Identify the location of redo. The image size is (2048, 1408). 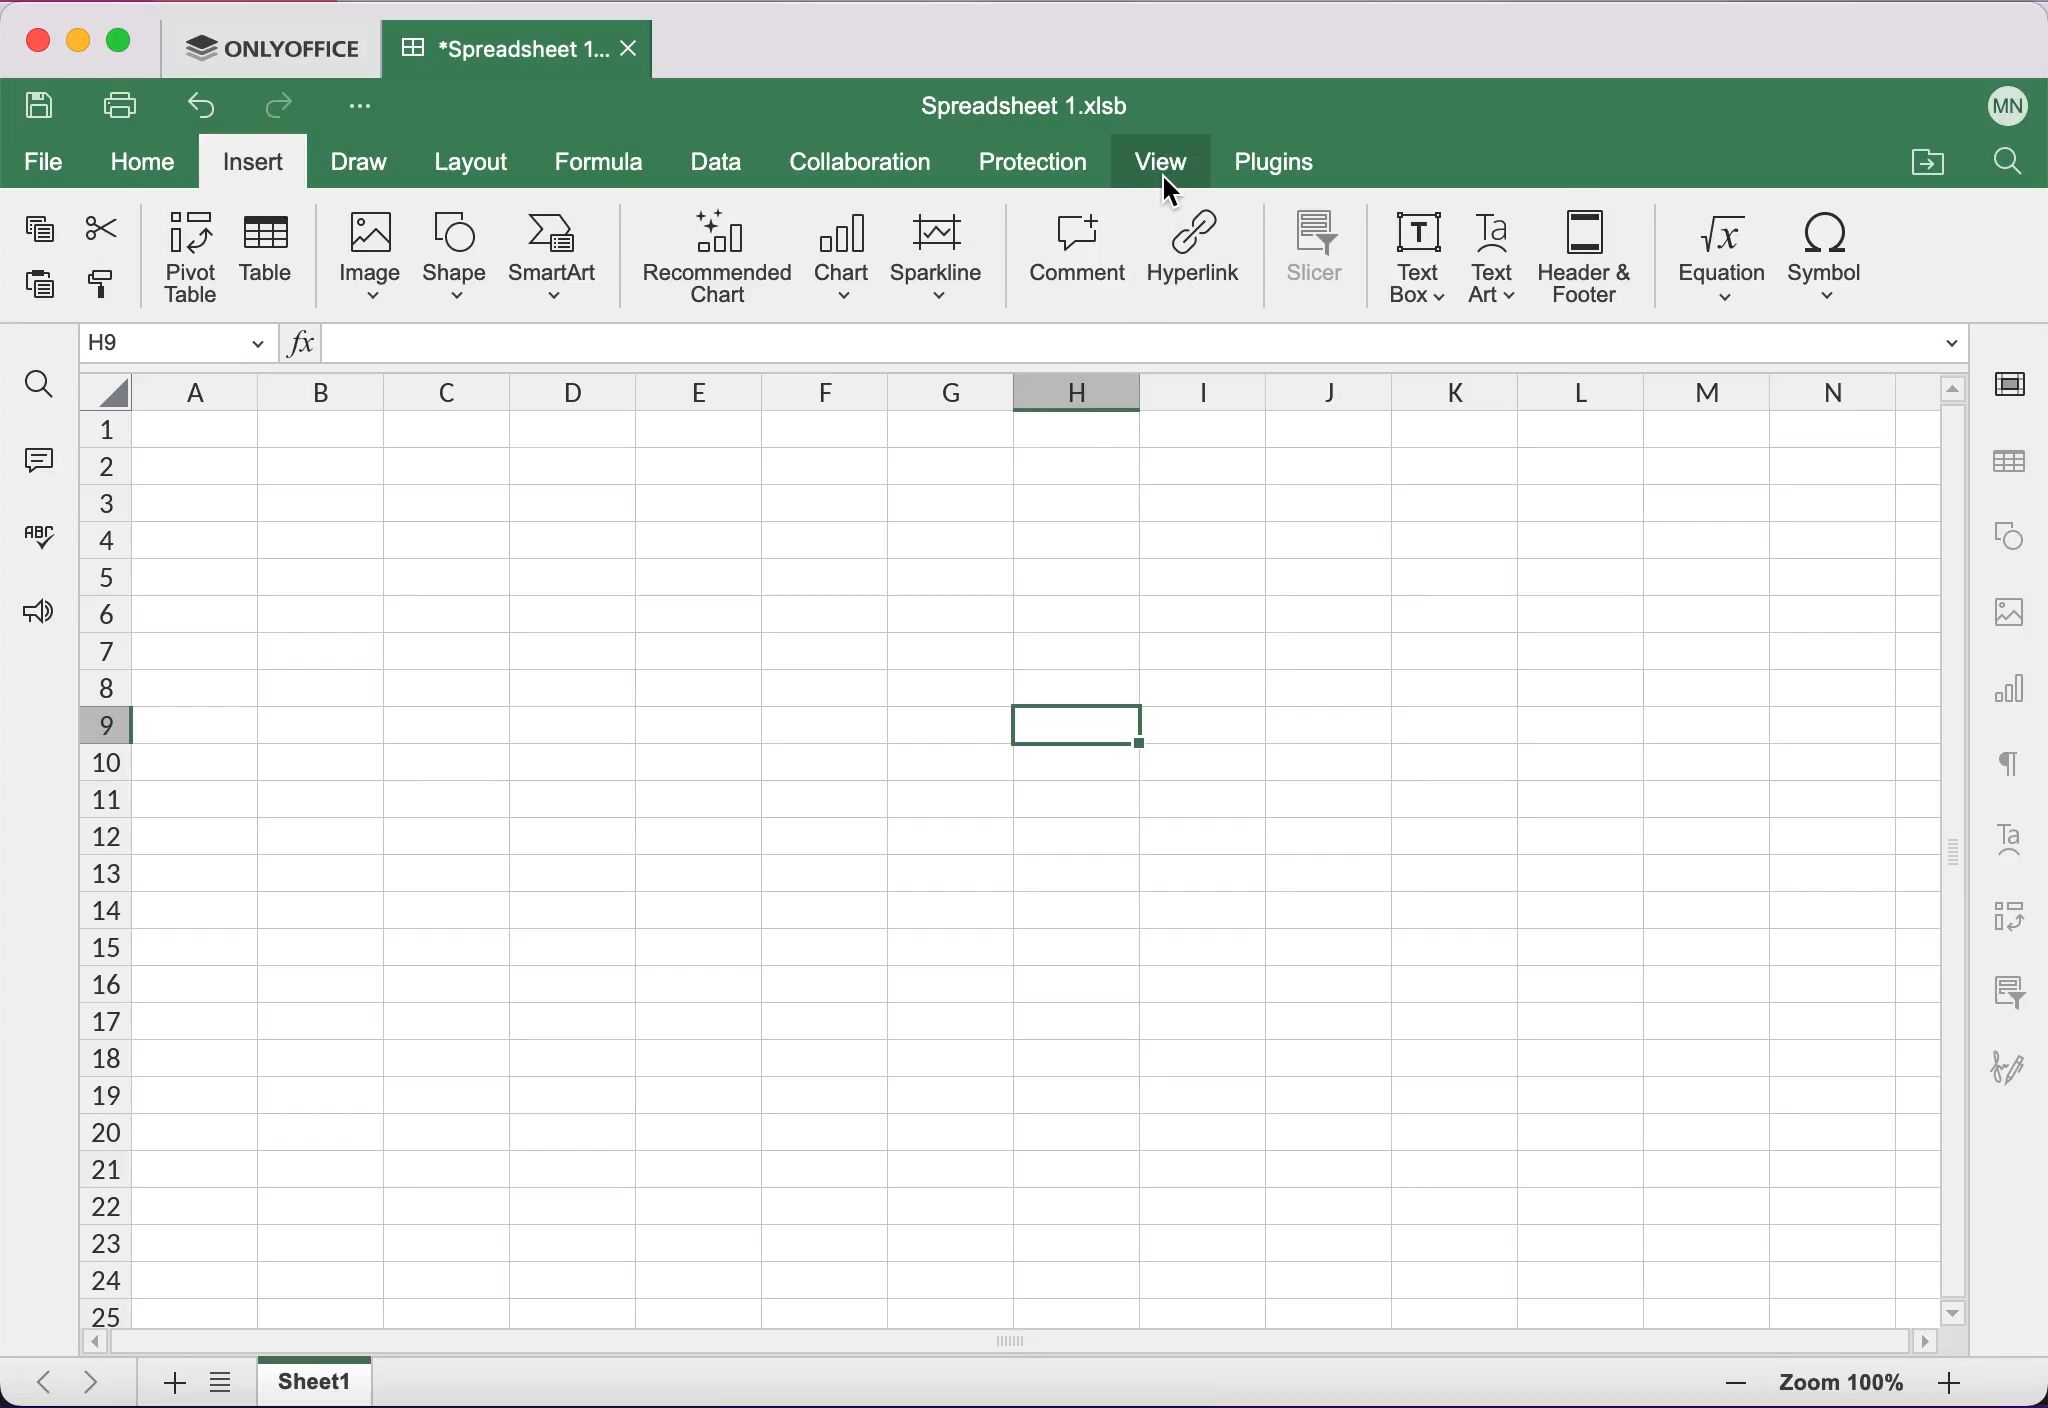
(288, 109).